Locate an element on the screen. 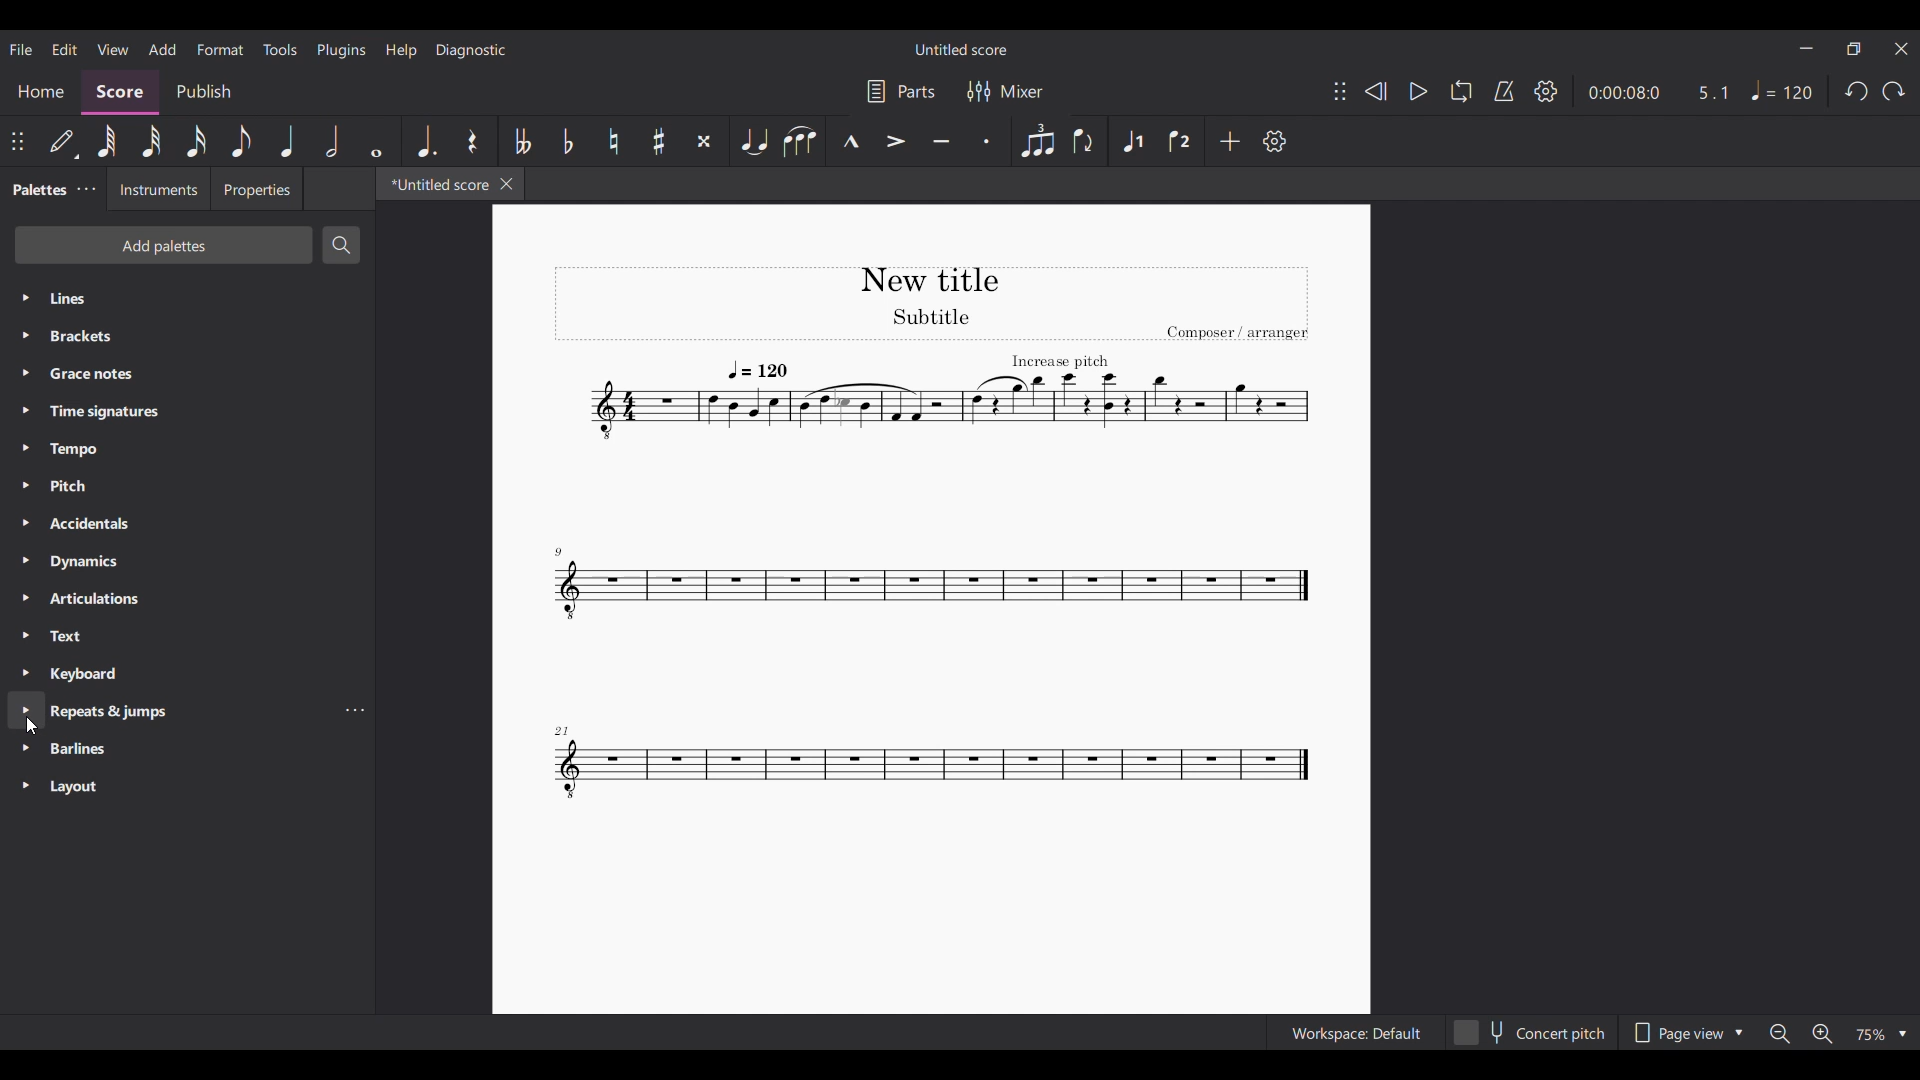  Toggle double sharp is located at coordinates (706, 141).